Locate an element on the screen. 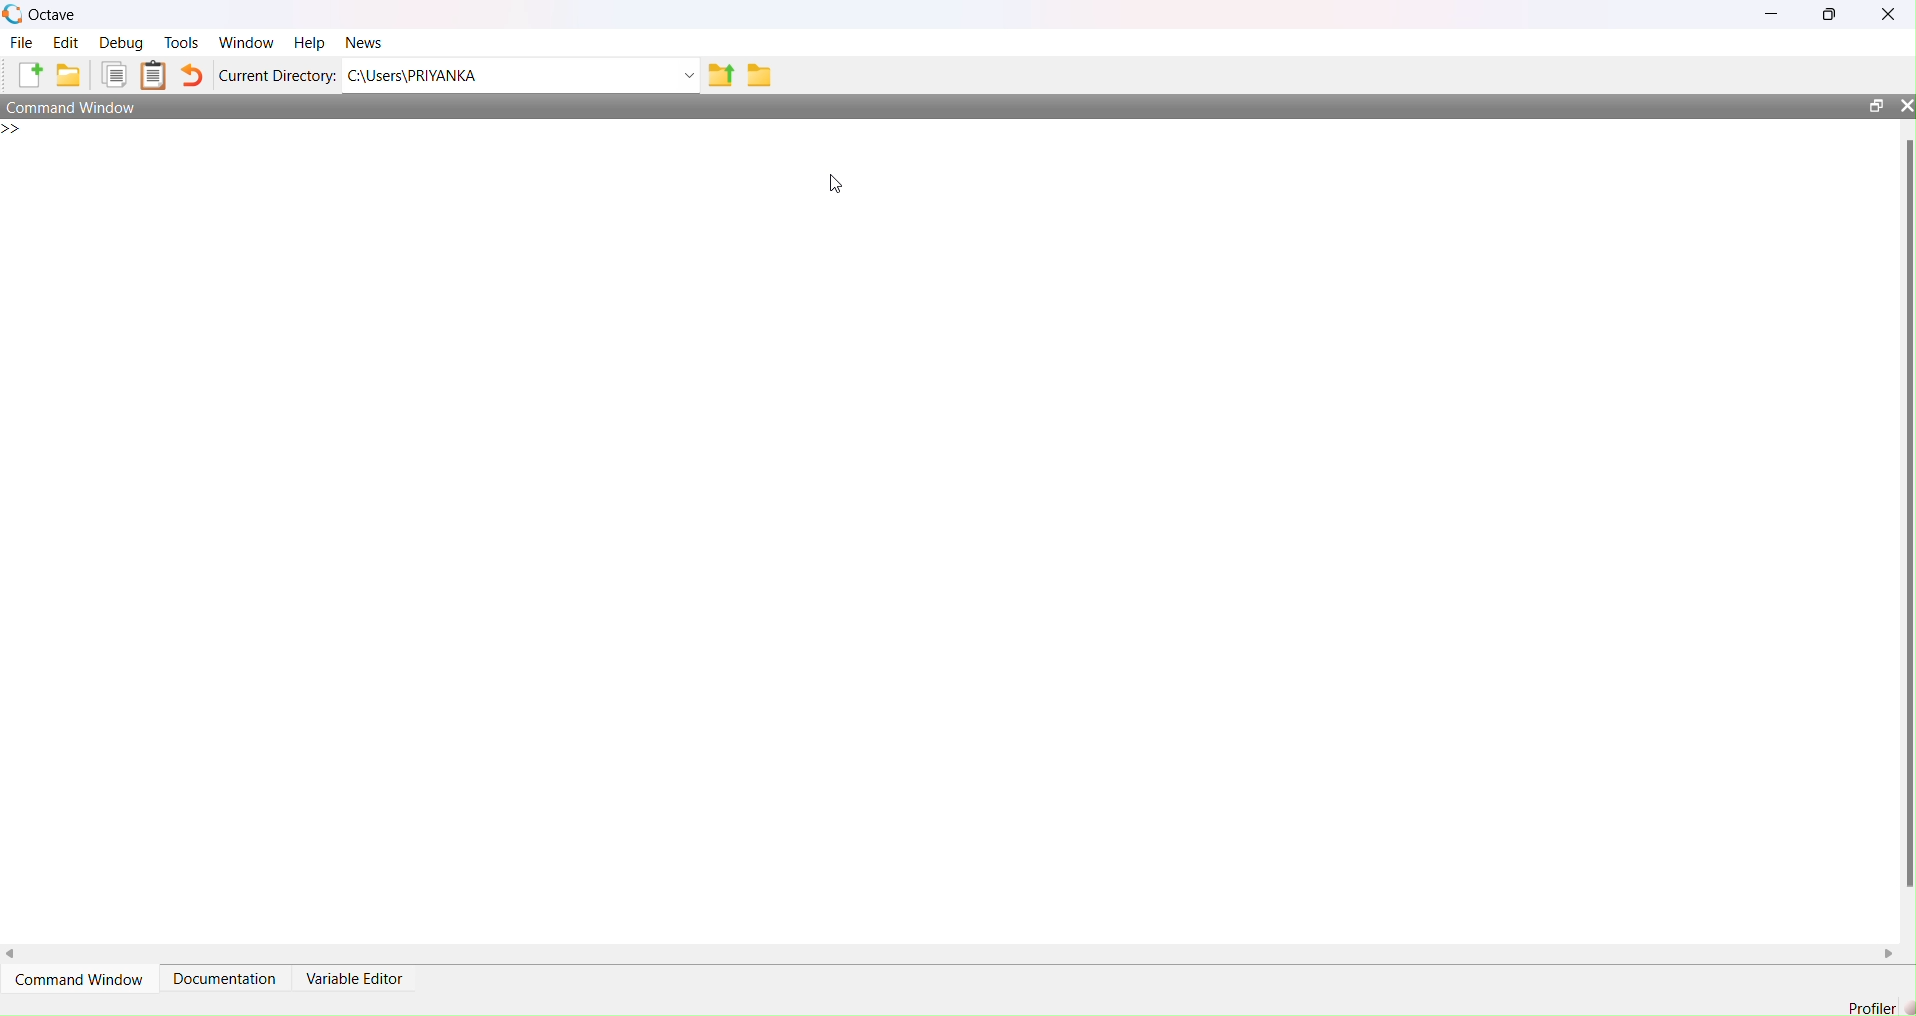 Image resolution: width=1916 pixels, height=1016 pixels. Command Window is located at coordinates (79, 105).